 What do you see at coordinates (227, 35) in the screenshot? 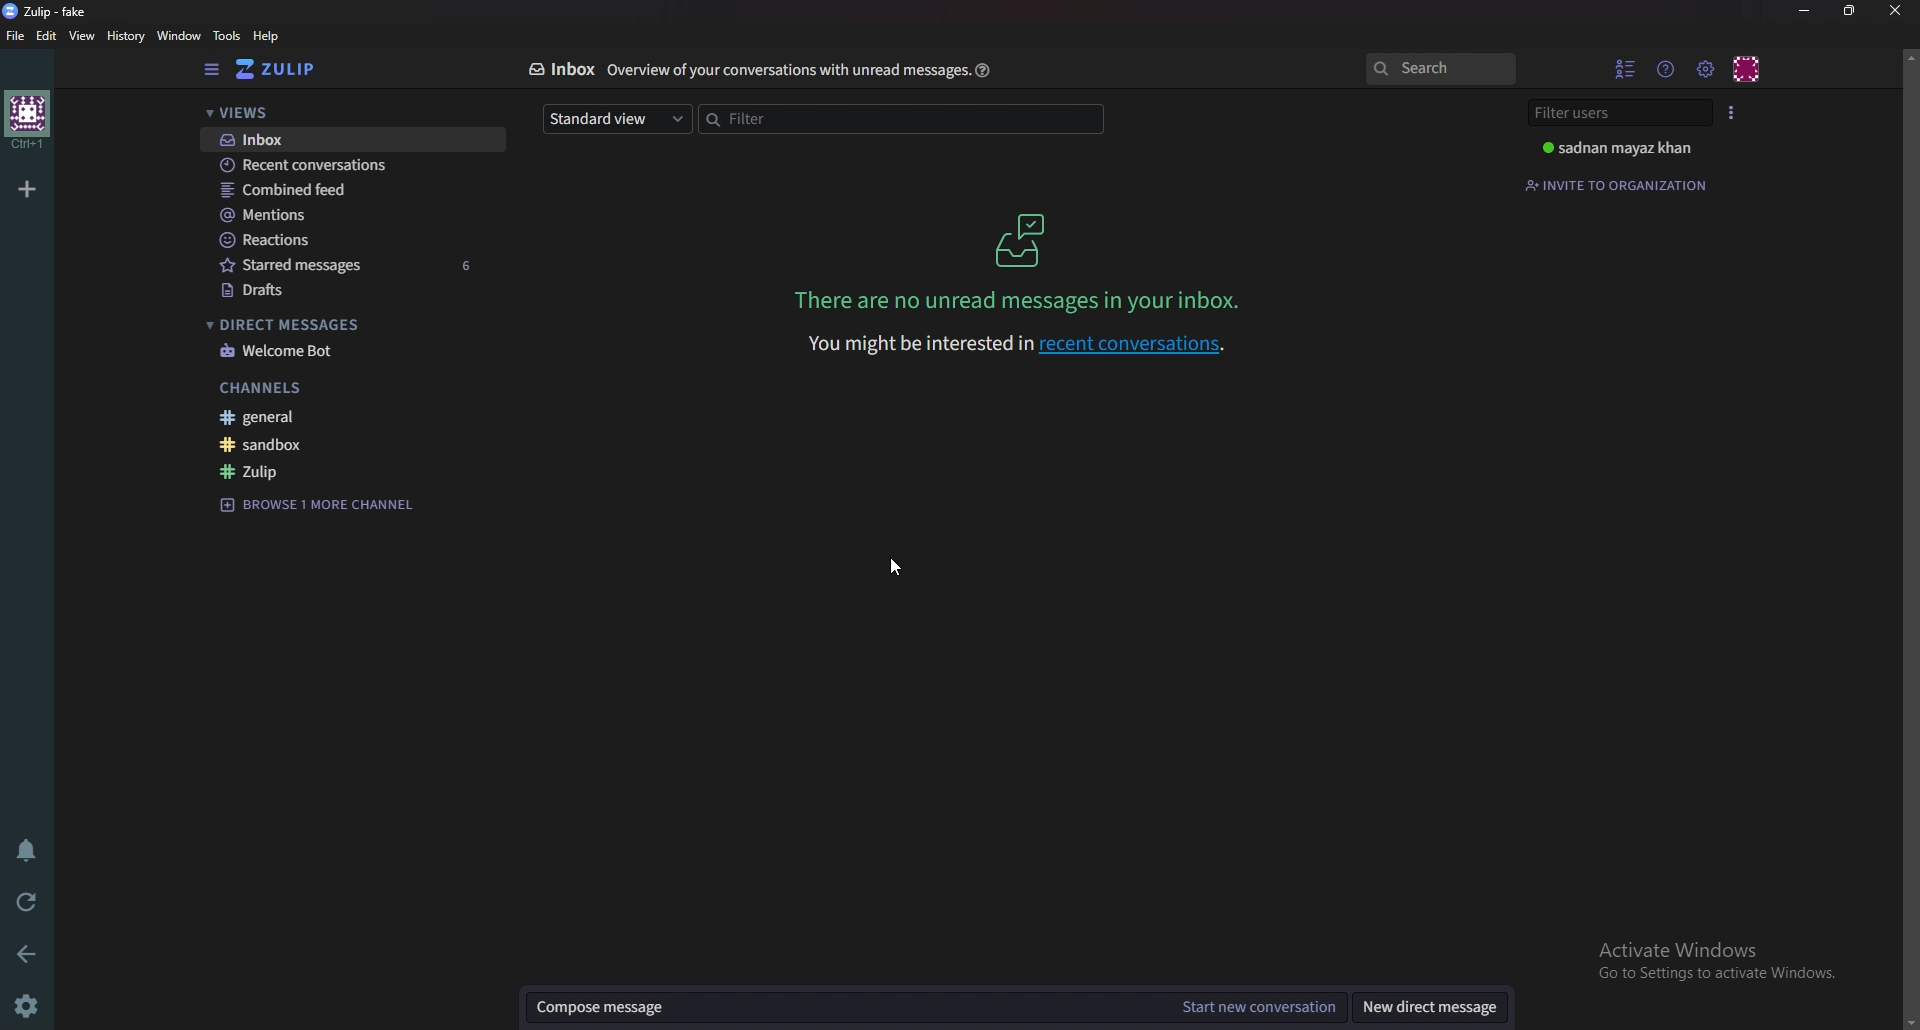
I see `Tools` at bounding box center [227, 35].